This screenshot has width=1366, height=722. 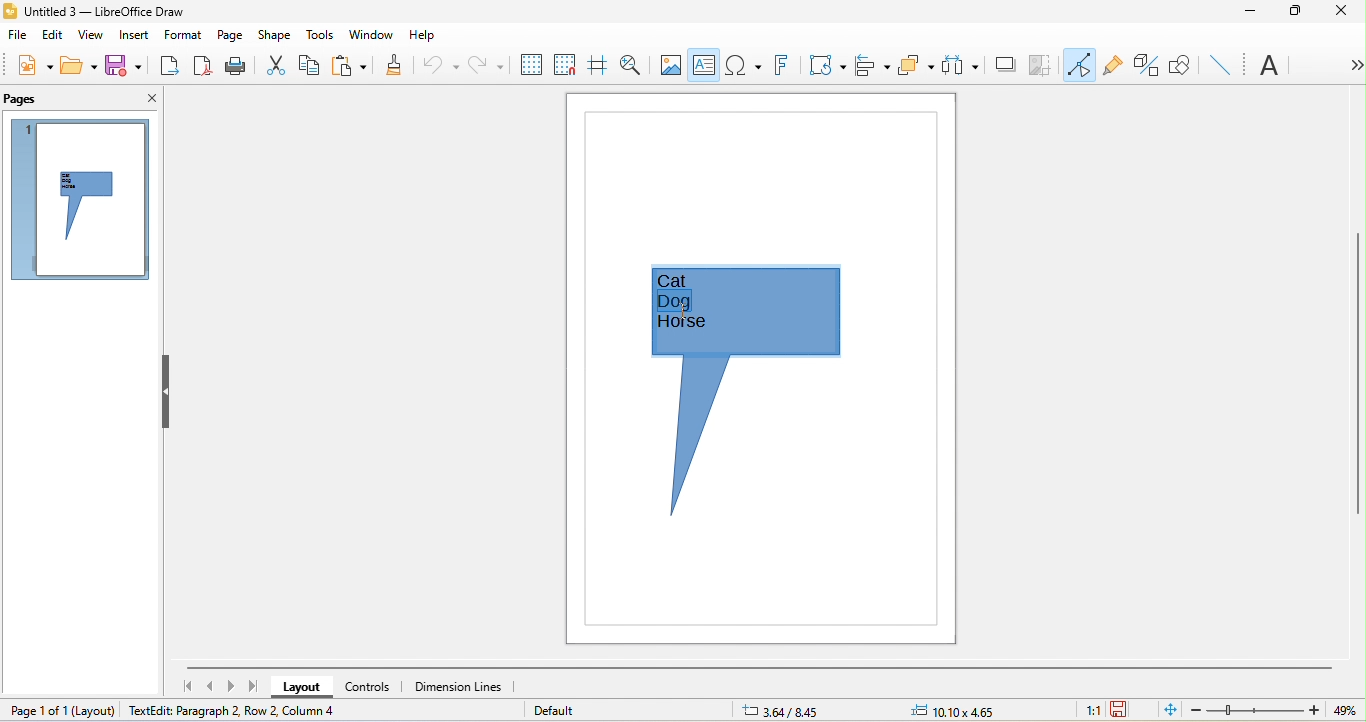 I want to click on export, so click(x=170, y=66).